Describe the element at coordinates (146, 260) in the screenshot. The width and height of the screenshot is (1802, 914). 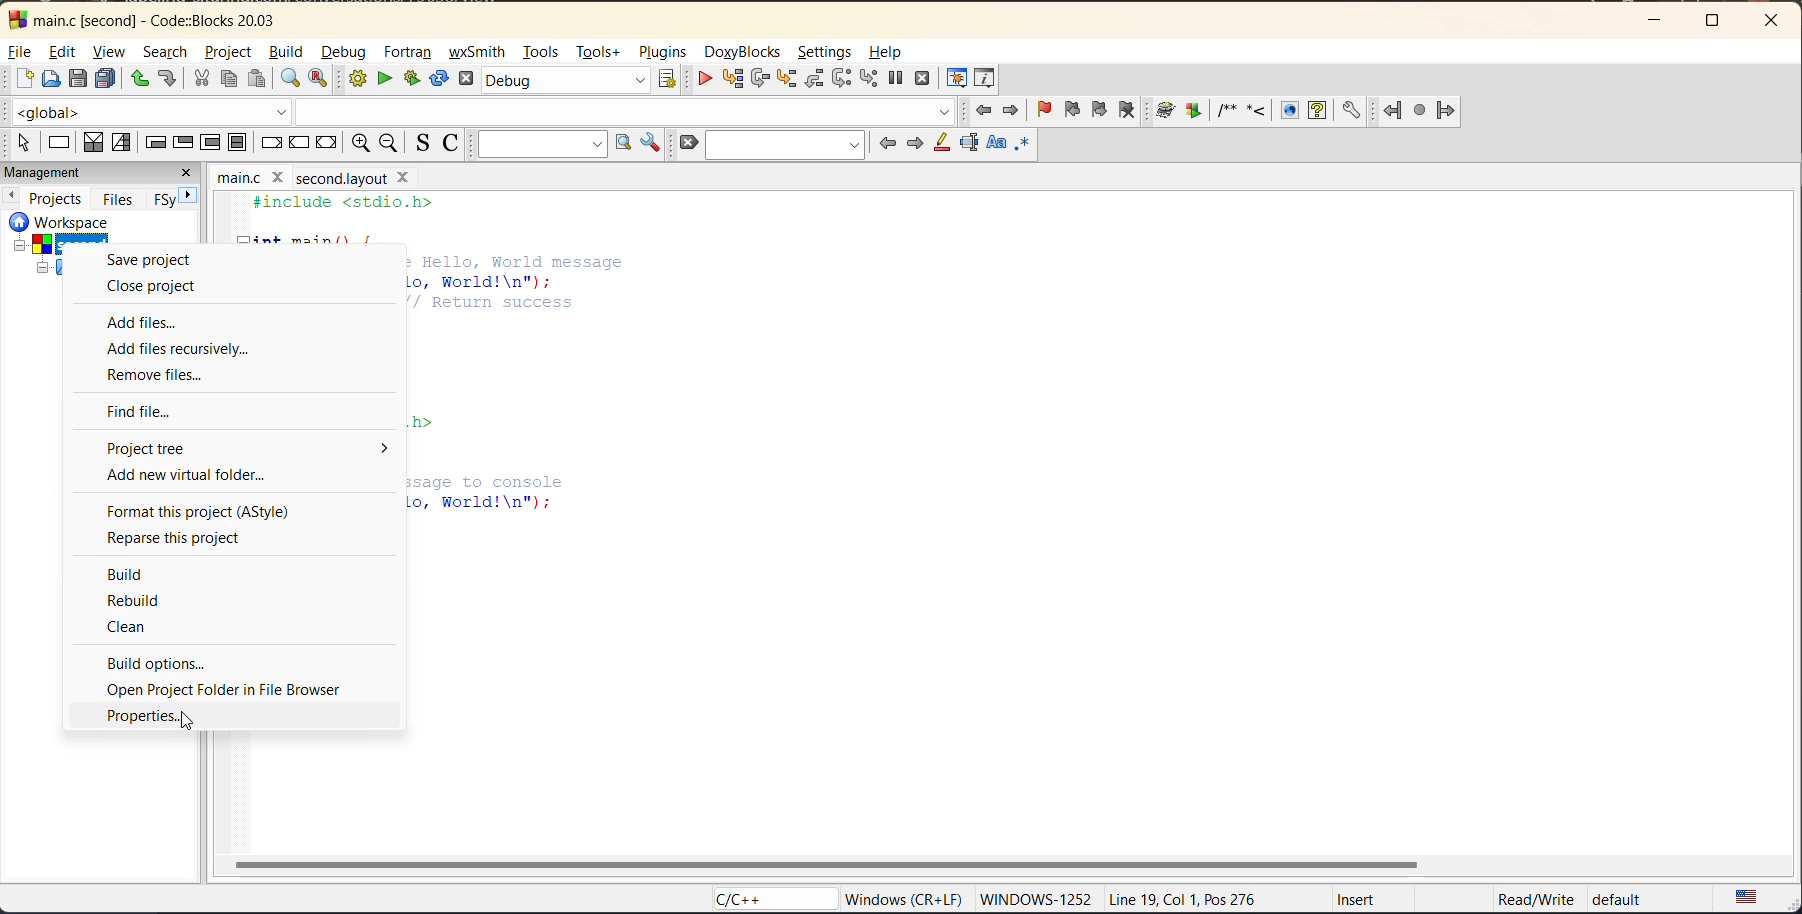
I see `save project` at that location.